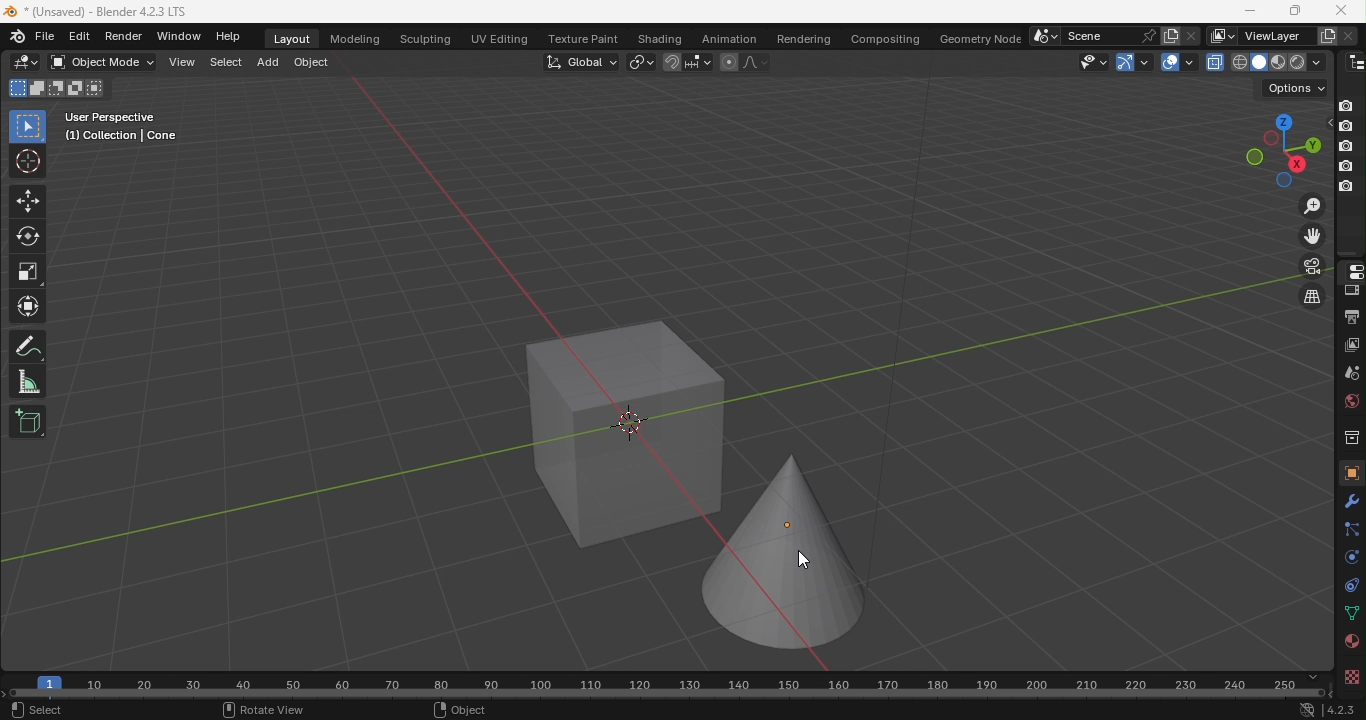  What do you see at coordinates (723, 38) in the screenshot?
I see `Animation` at bounding box center [723, 38].